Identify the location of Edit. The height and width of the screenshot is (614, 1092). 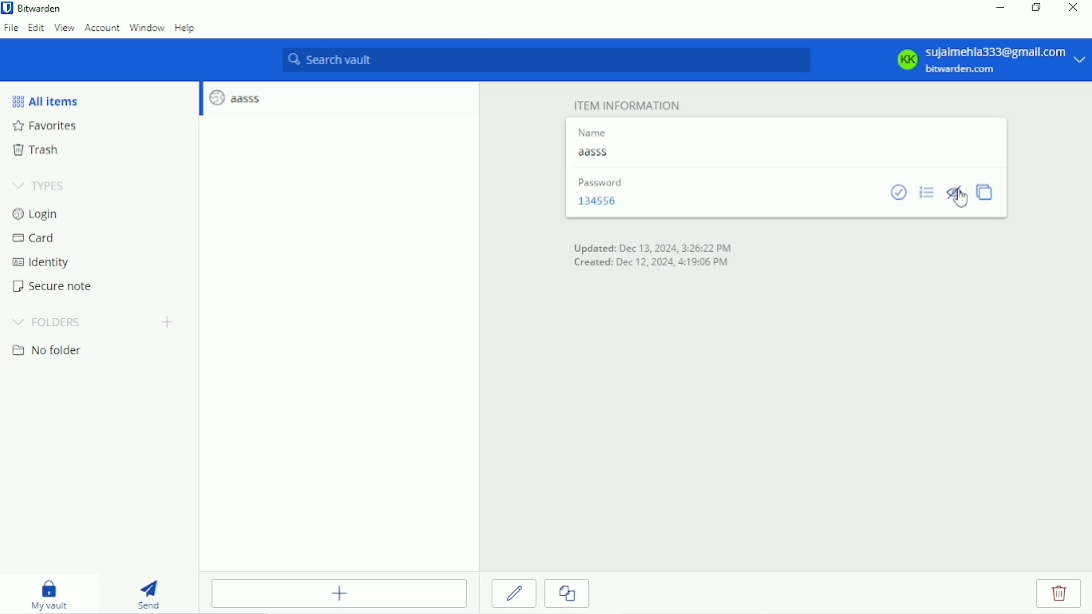
(514, 592).